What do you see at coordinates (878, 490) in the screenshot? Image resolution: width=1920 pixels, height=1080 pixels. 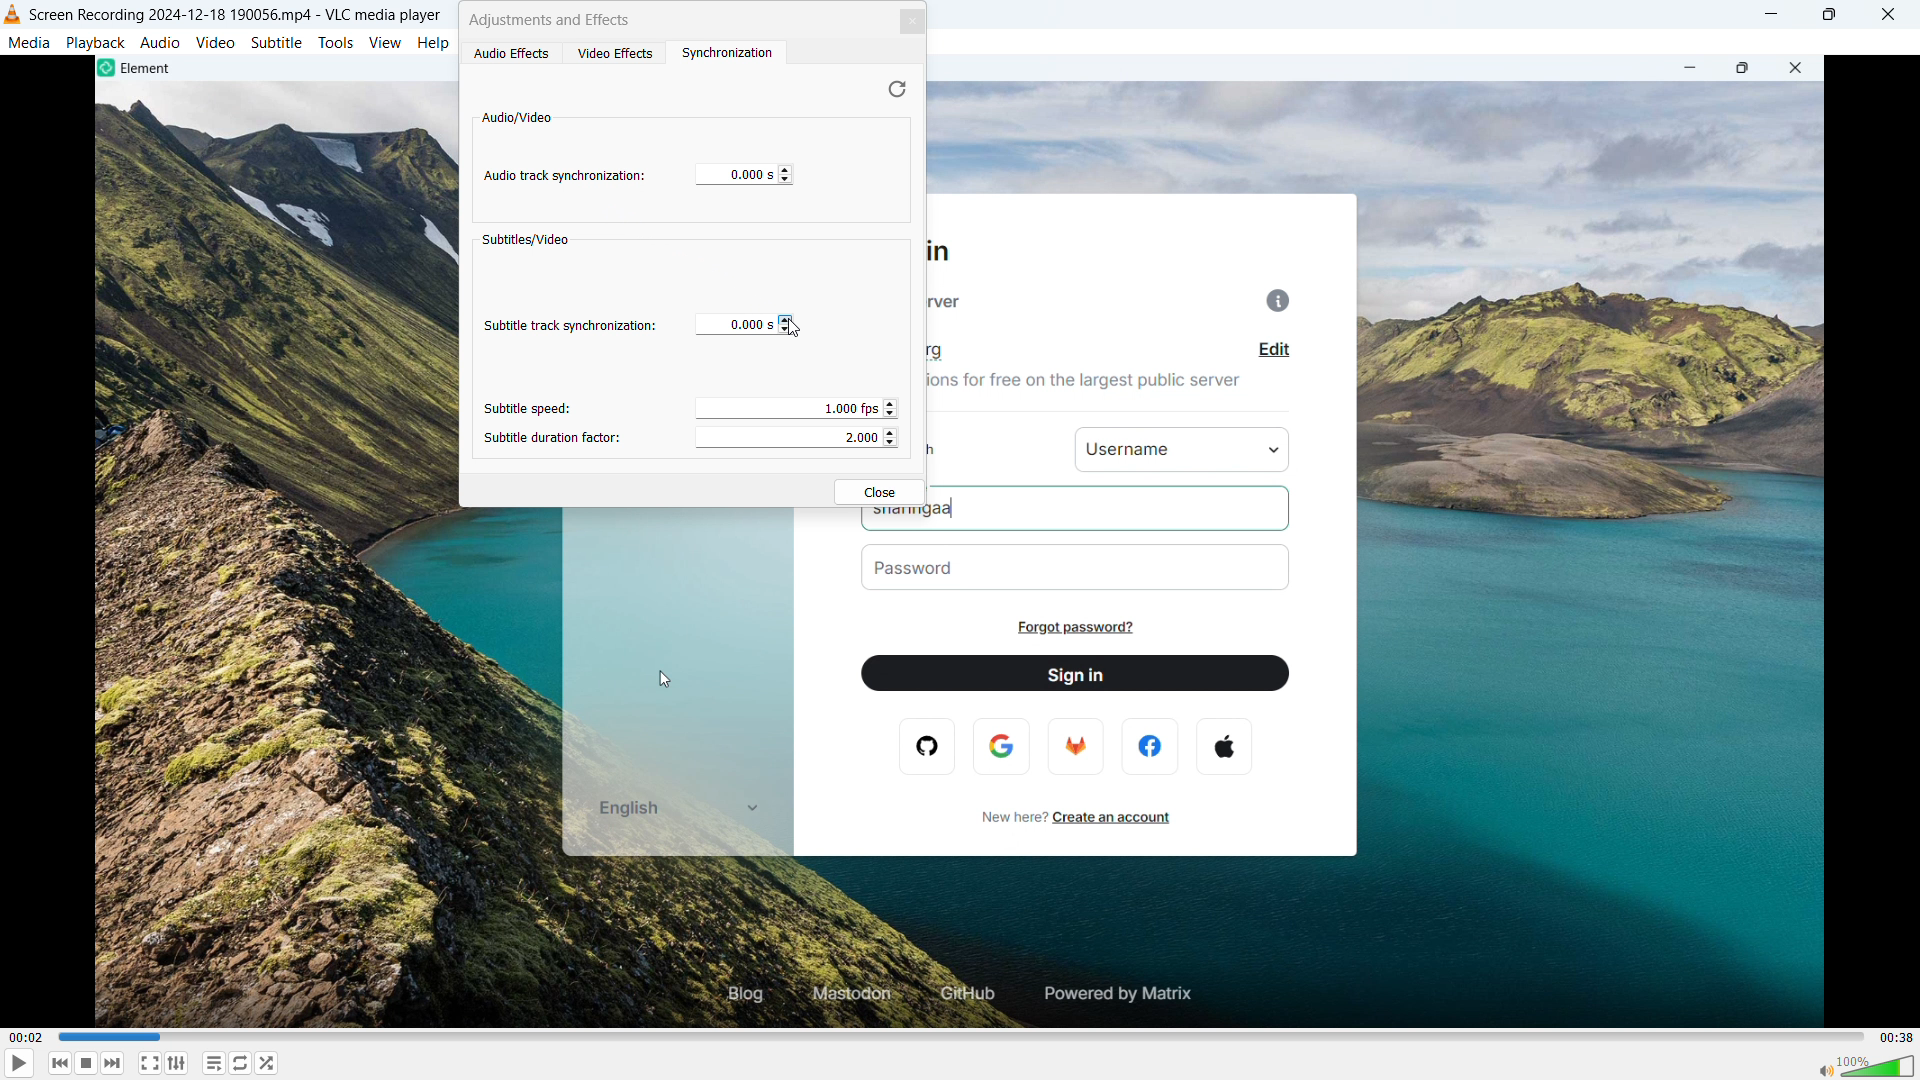 I see `close` at bounding box center [878, 490].